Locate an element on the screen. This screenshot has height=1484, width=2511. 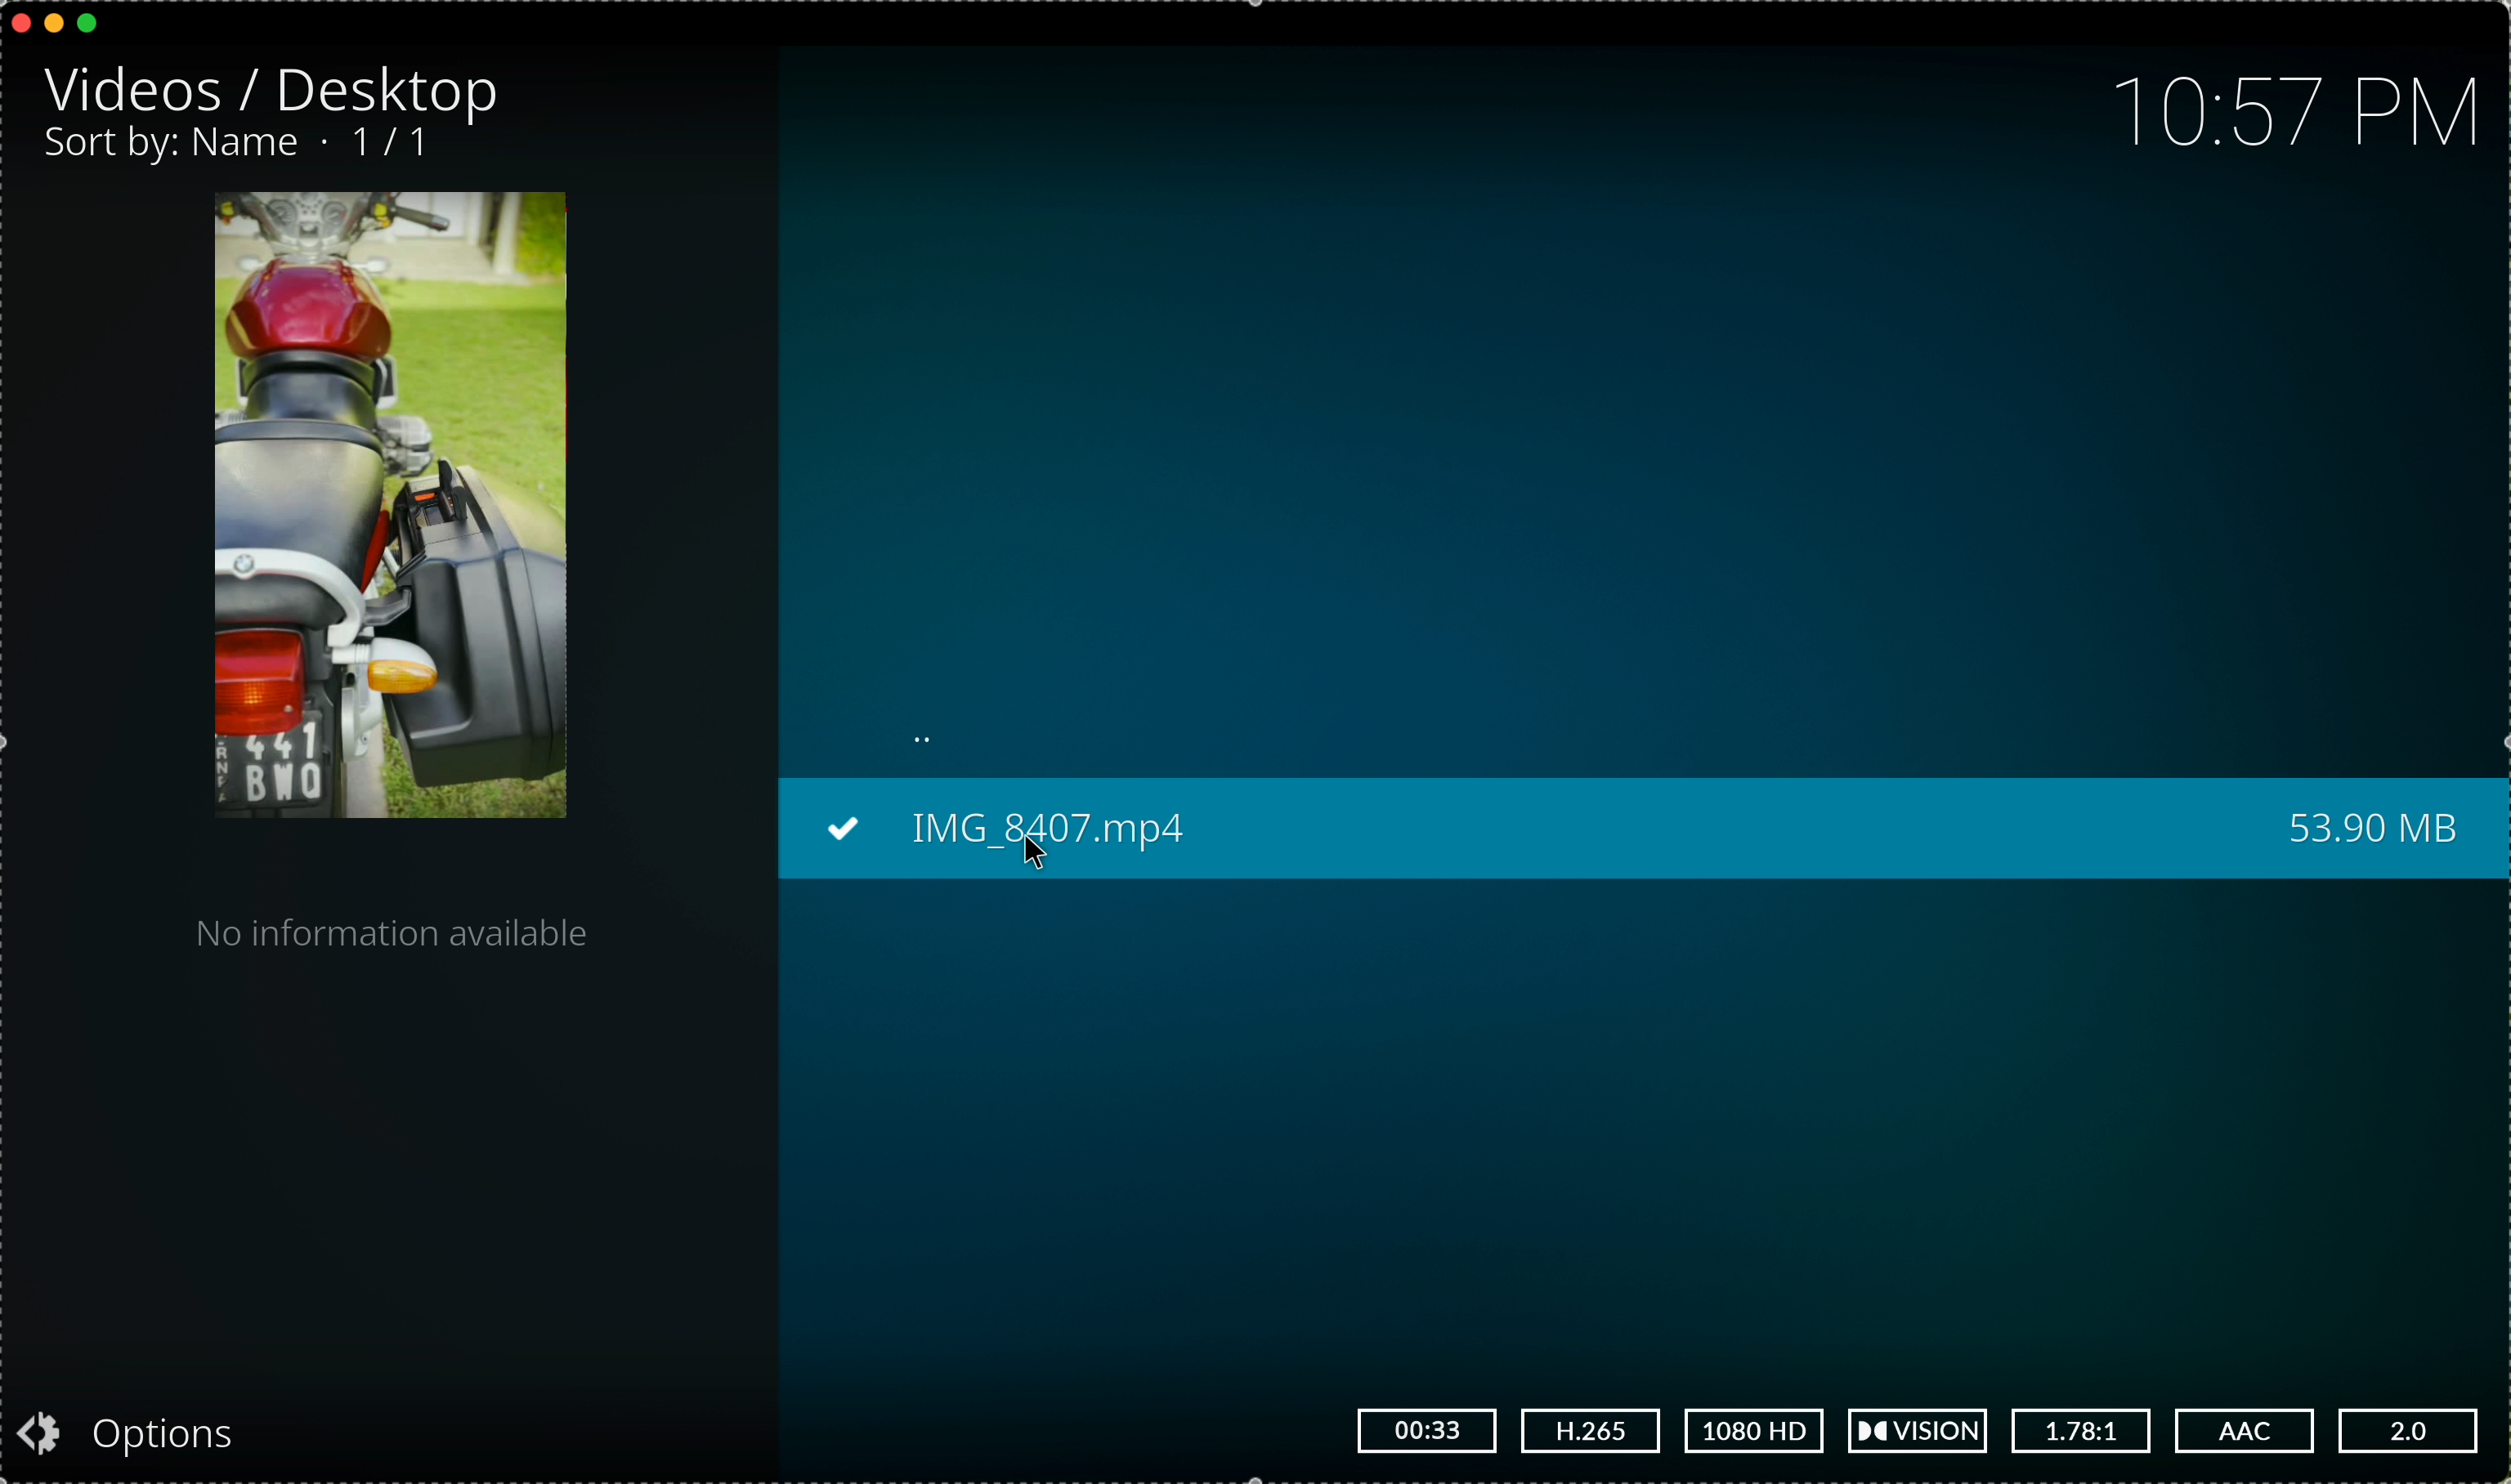
minimize program is located at coordinates (55, 28).